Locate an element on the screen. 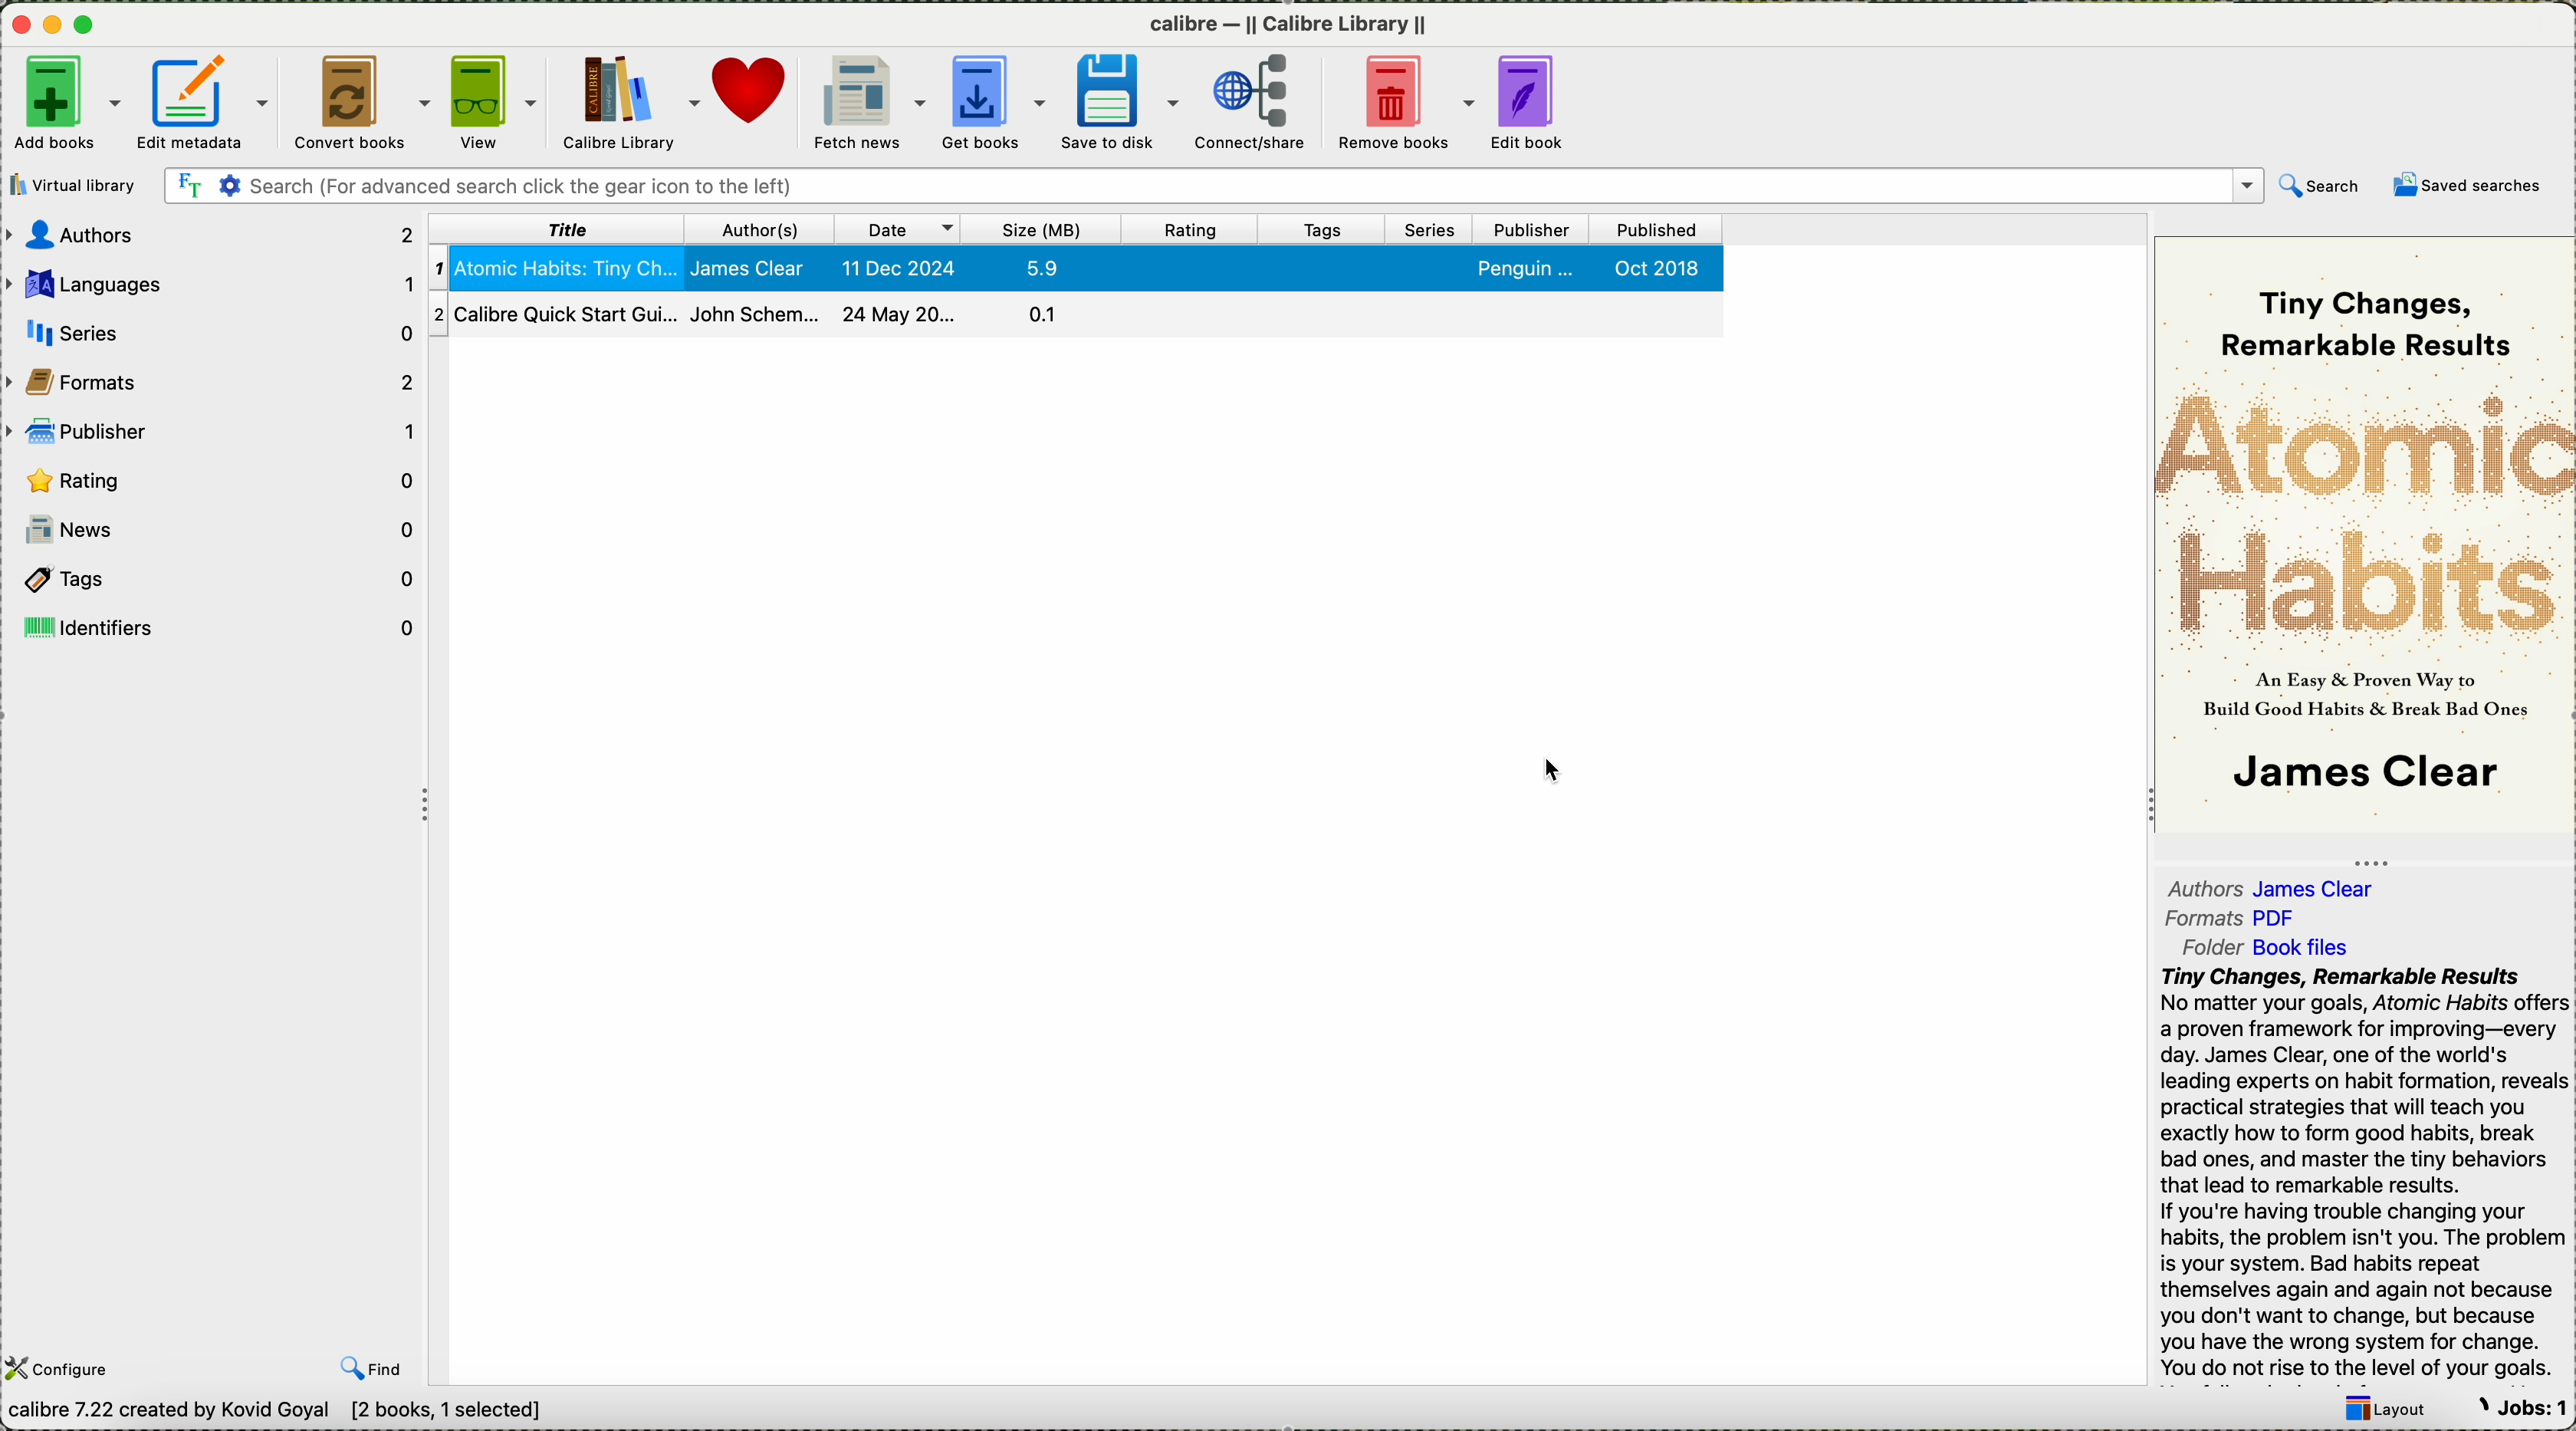  layout is located at coordinates (2424, 1410).